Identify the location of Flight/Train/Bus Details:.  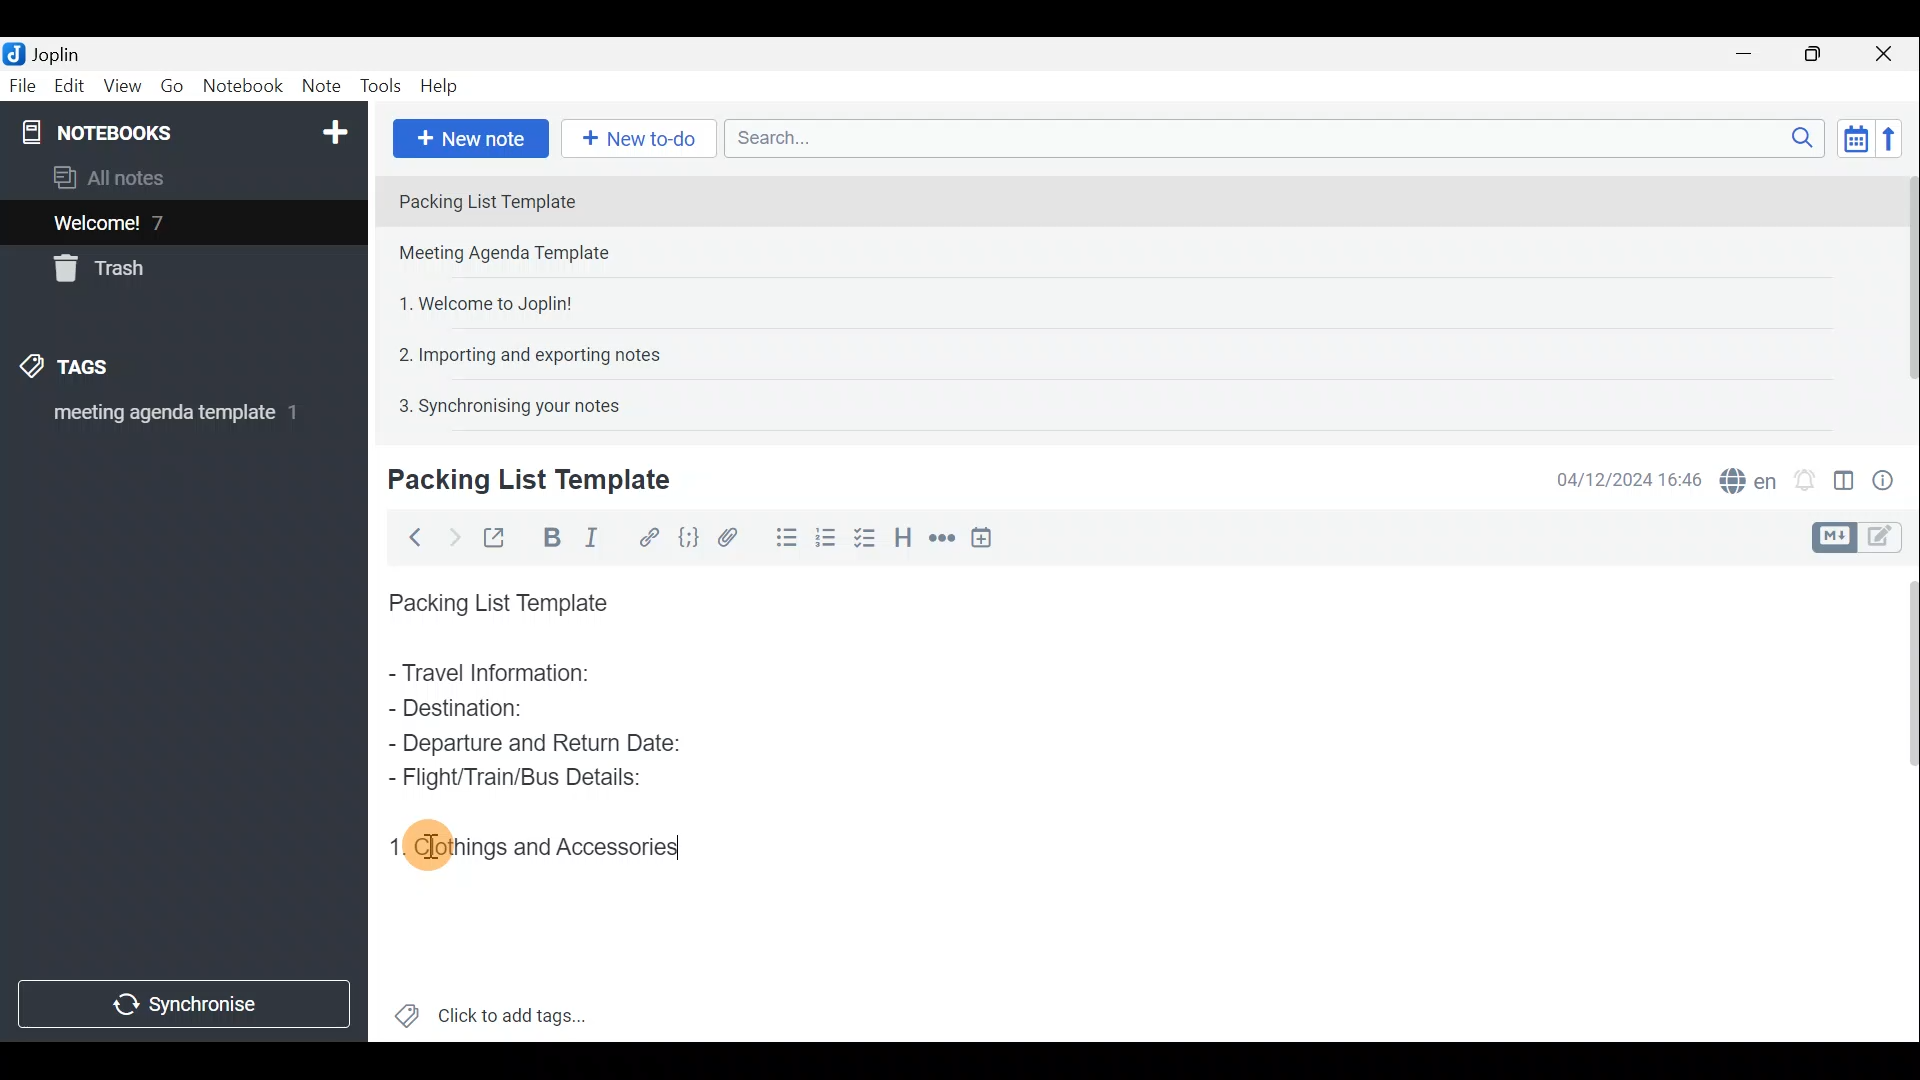
(521, 779).